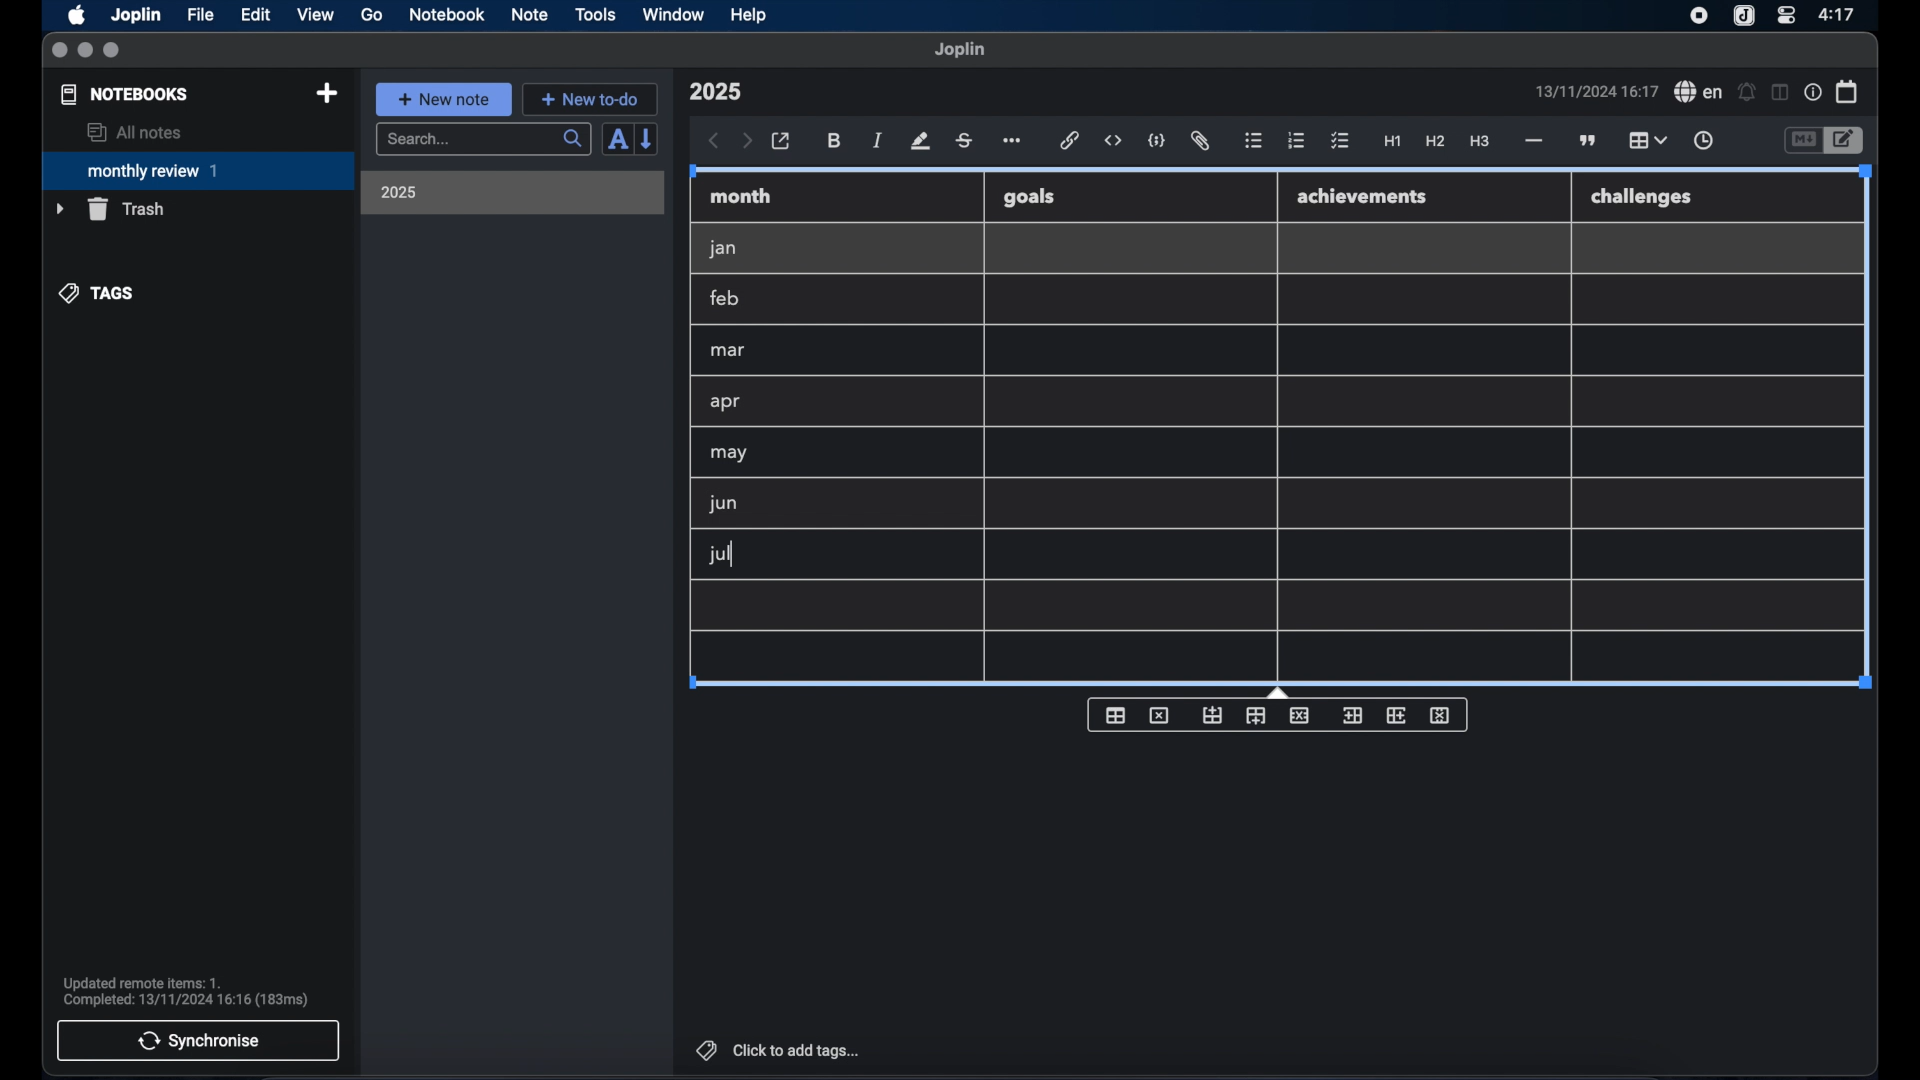 This screenshot has width=1920, height=1080. What do you see at coordinates (1352, 716) in the screenshot?
I see `insert column before` at bounding box center [1352, 716].